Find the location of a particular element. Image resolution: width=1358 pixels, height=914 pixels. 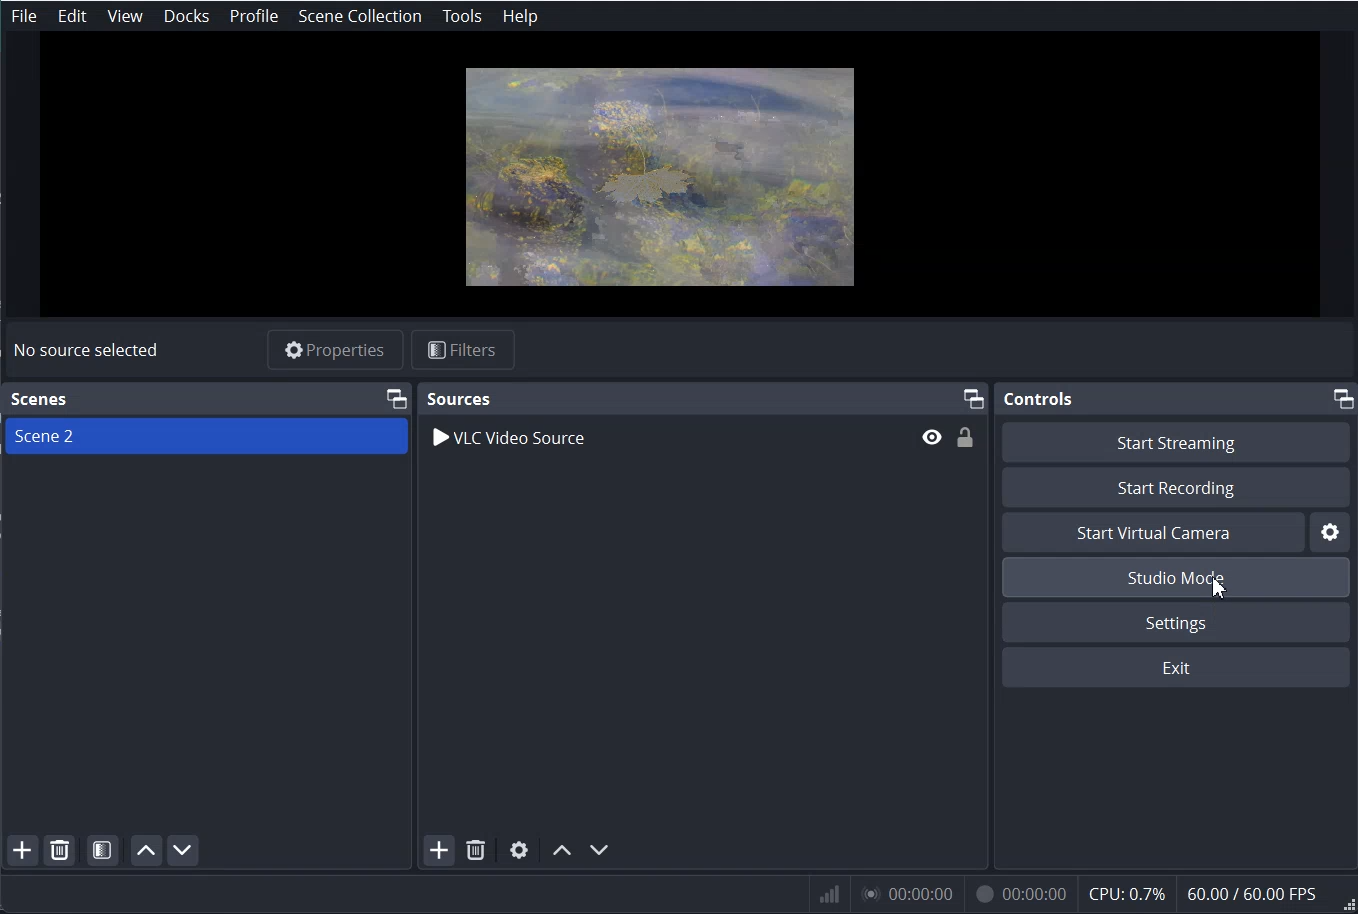

Maximize is located at coordinates (1343, 400).